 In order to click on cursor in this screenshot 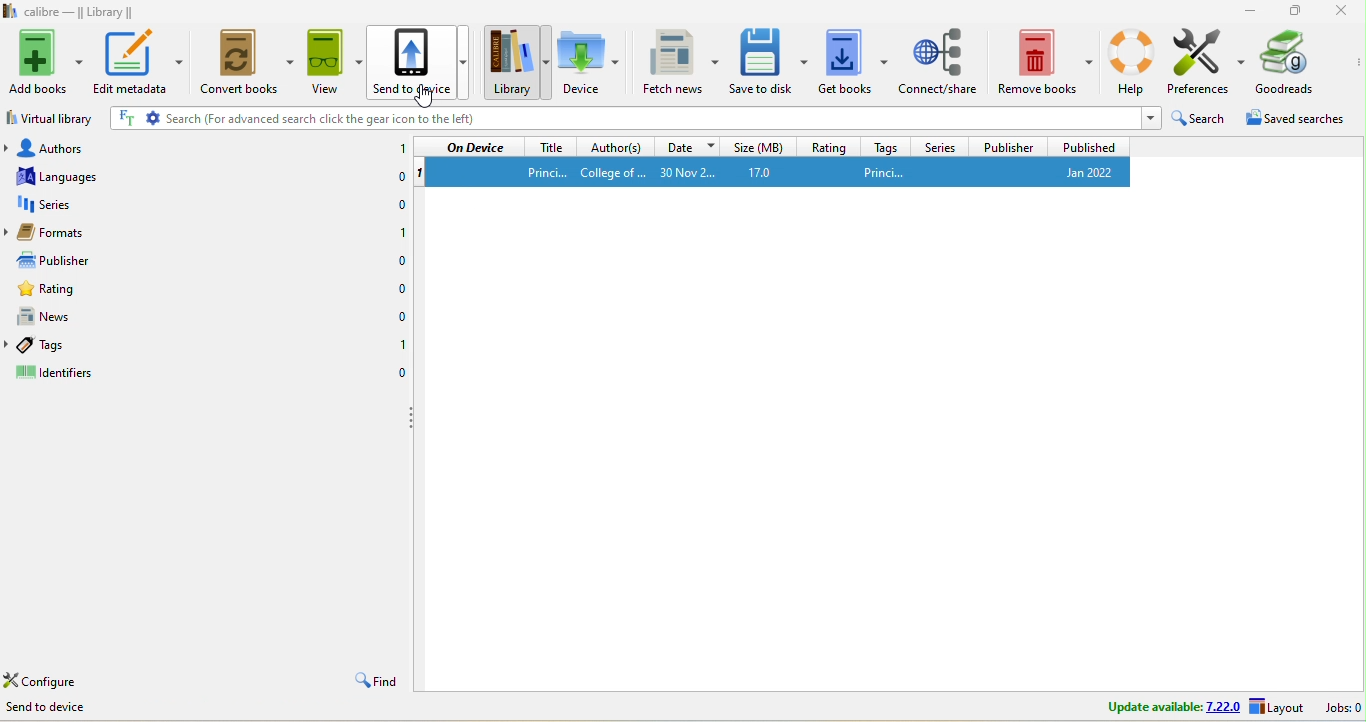, I will do `click(426, 97)`.